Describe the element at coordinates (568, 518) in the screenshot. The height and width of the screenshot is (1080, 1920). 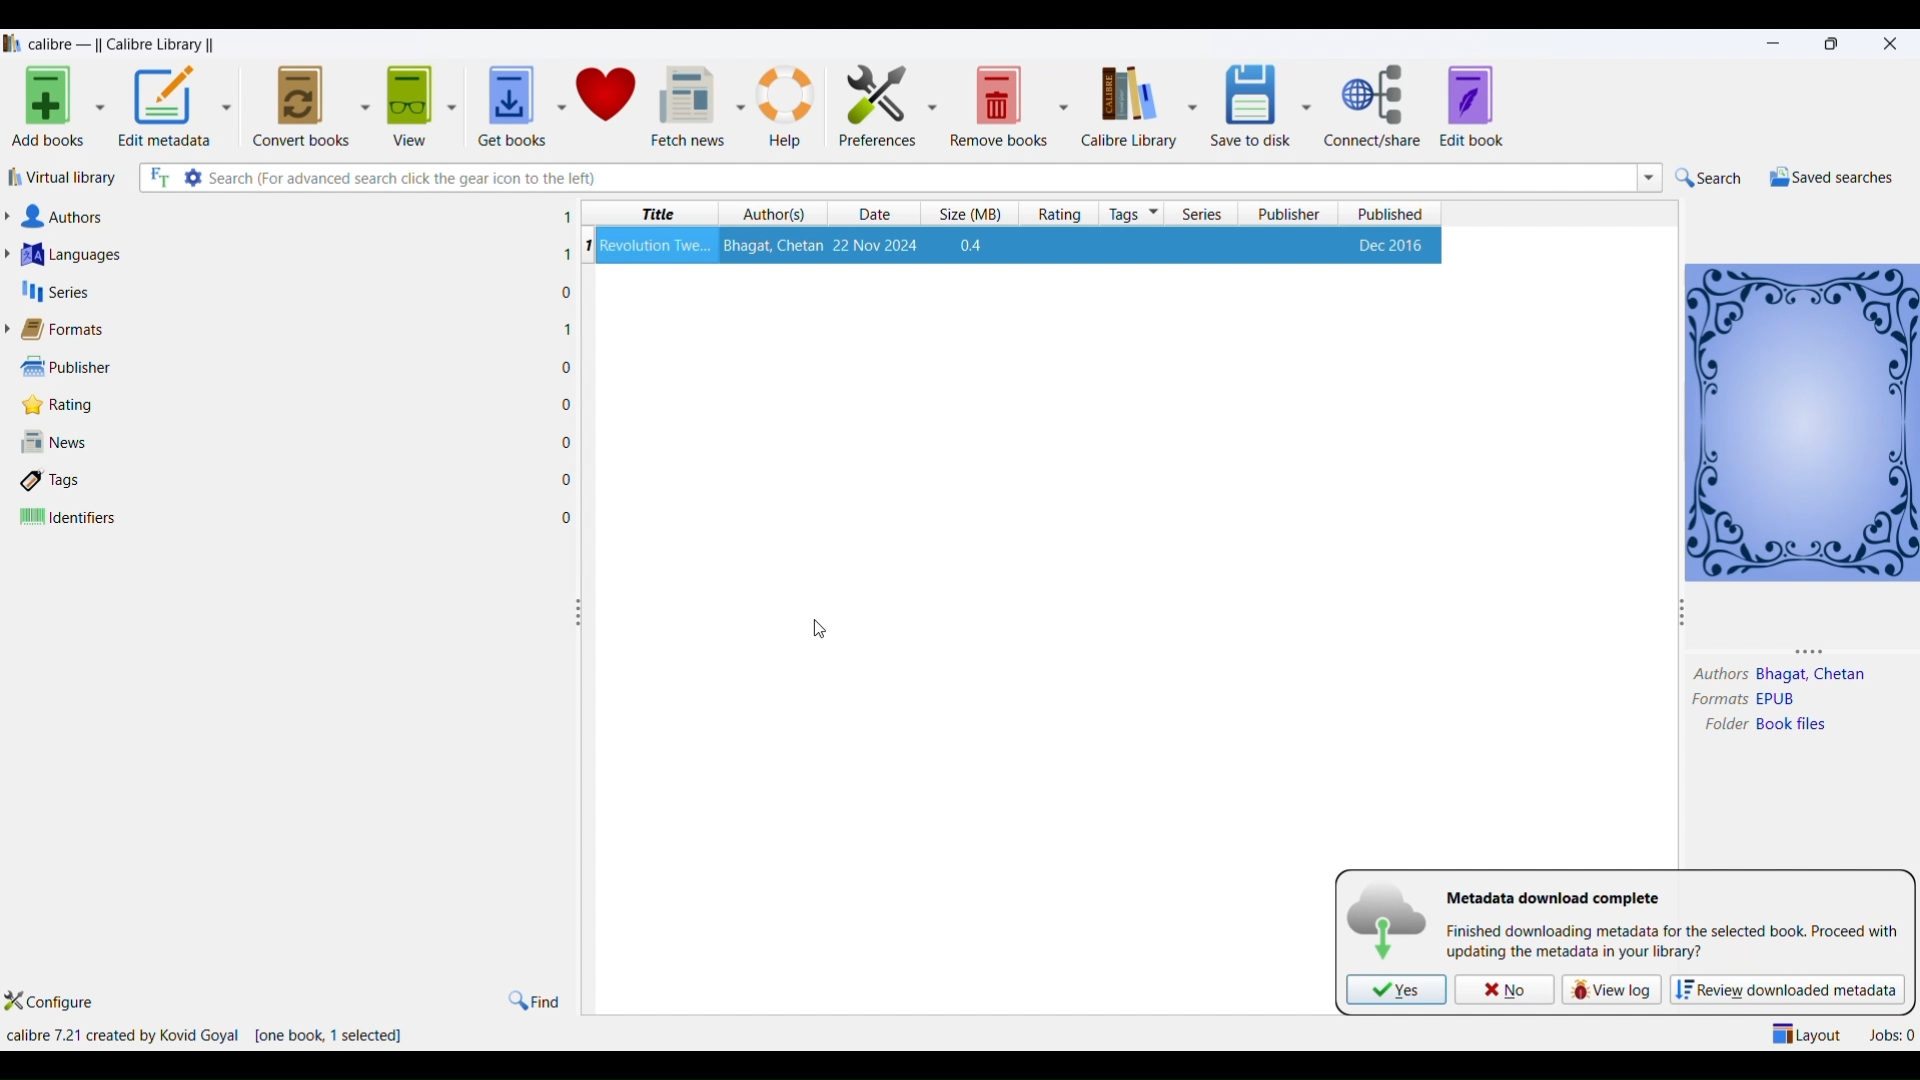
I see `0` at that location.